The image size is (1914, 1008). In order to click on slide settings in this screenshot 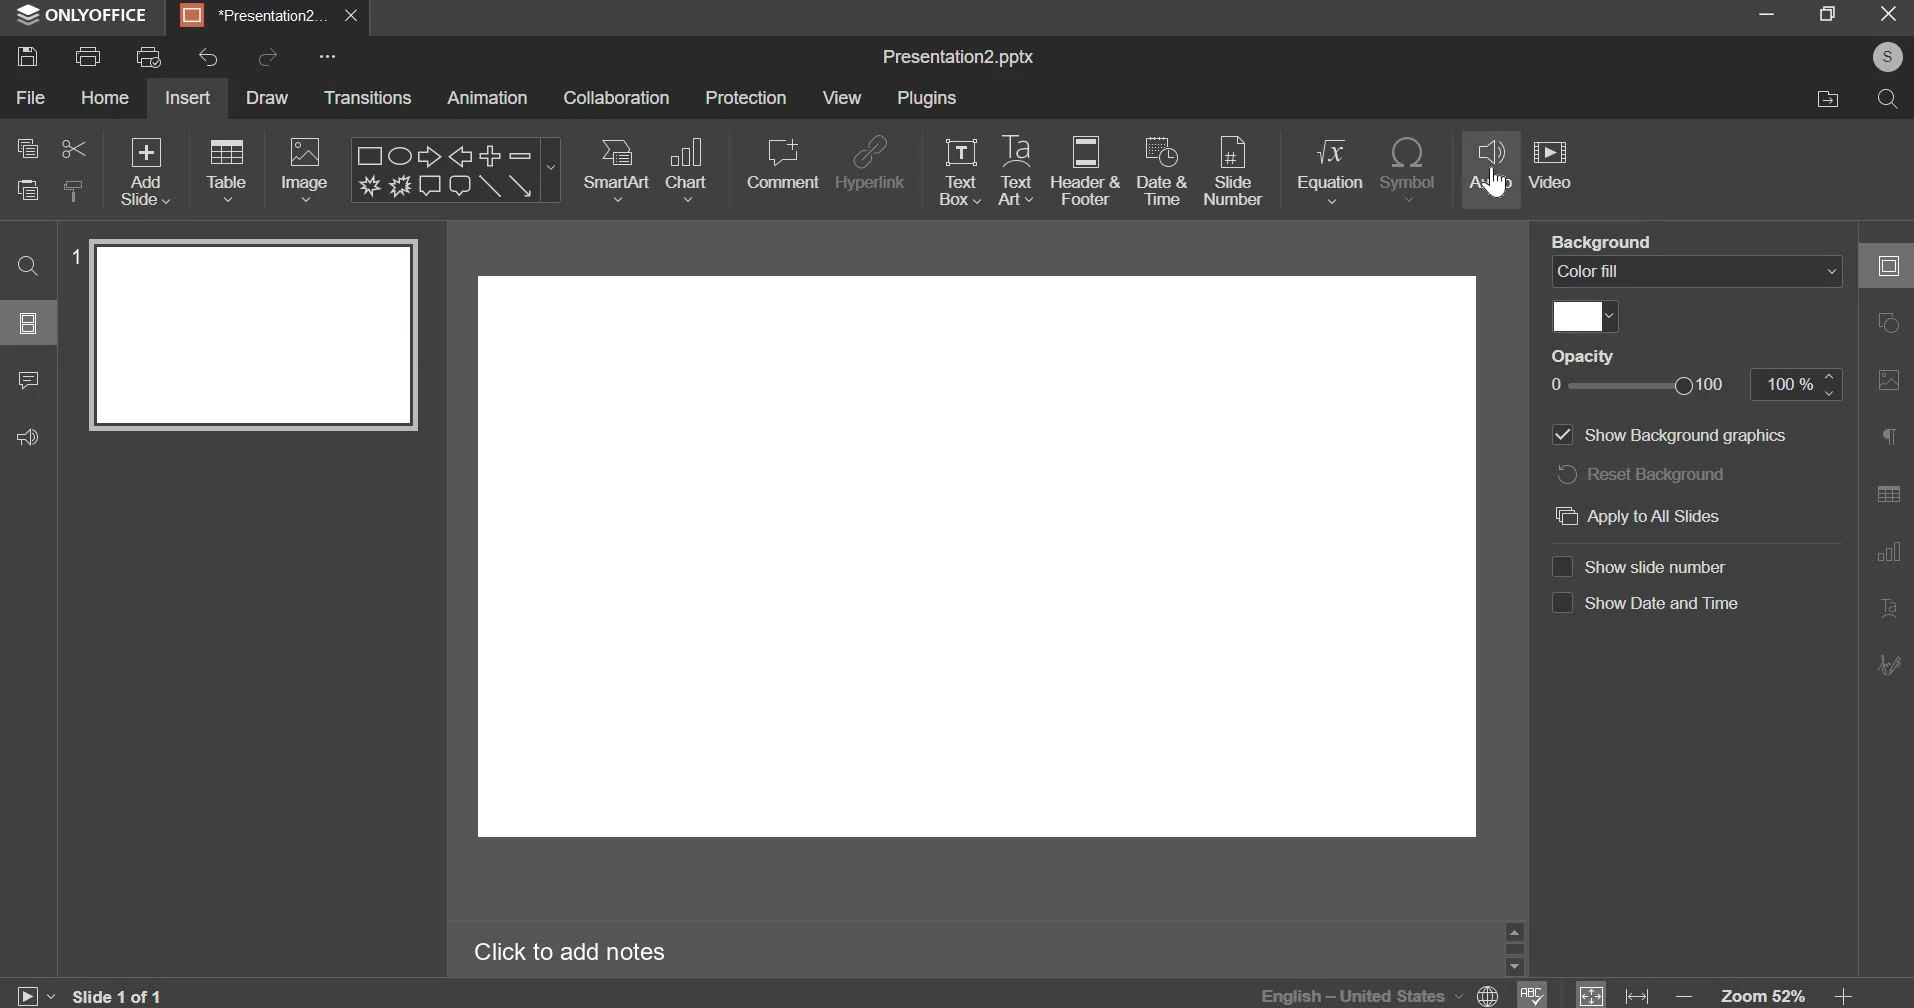, I will do `click(1887, 265)`.